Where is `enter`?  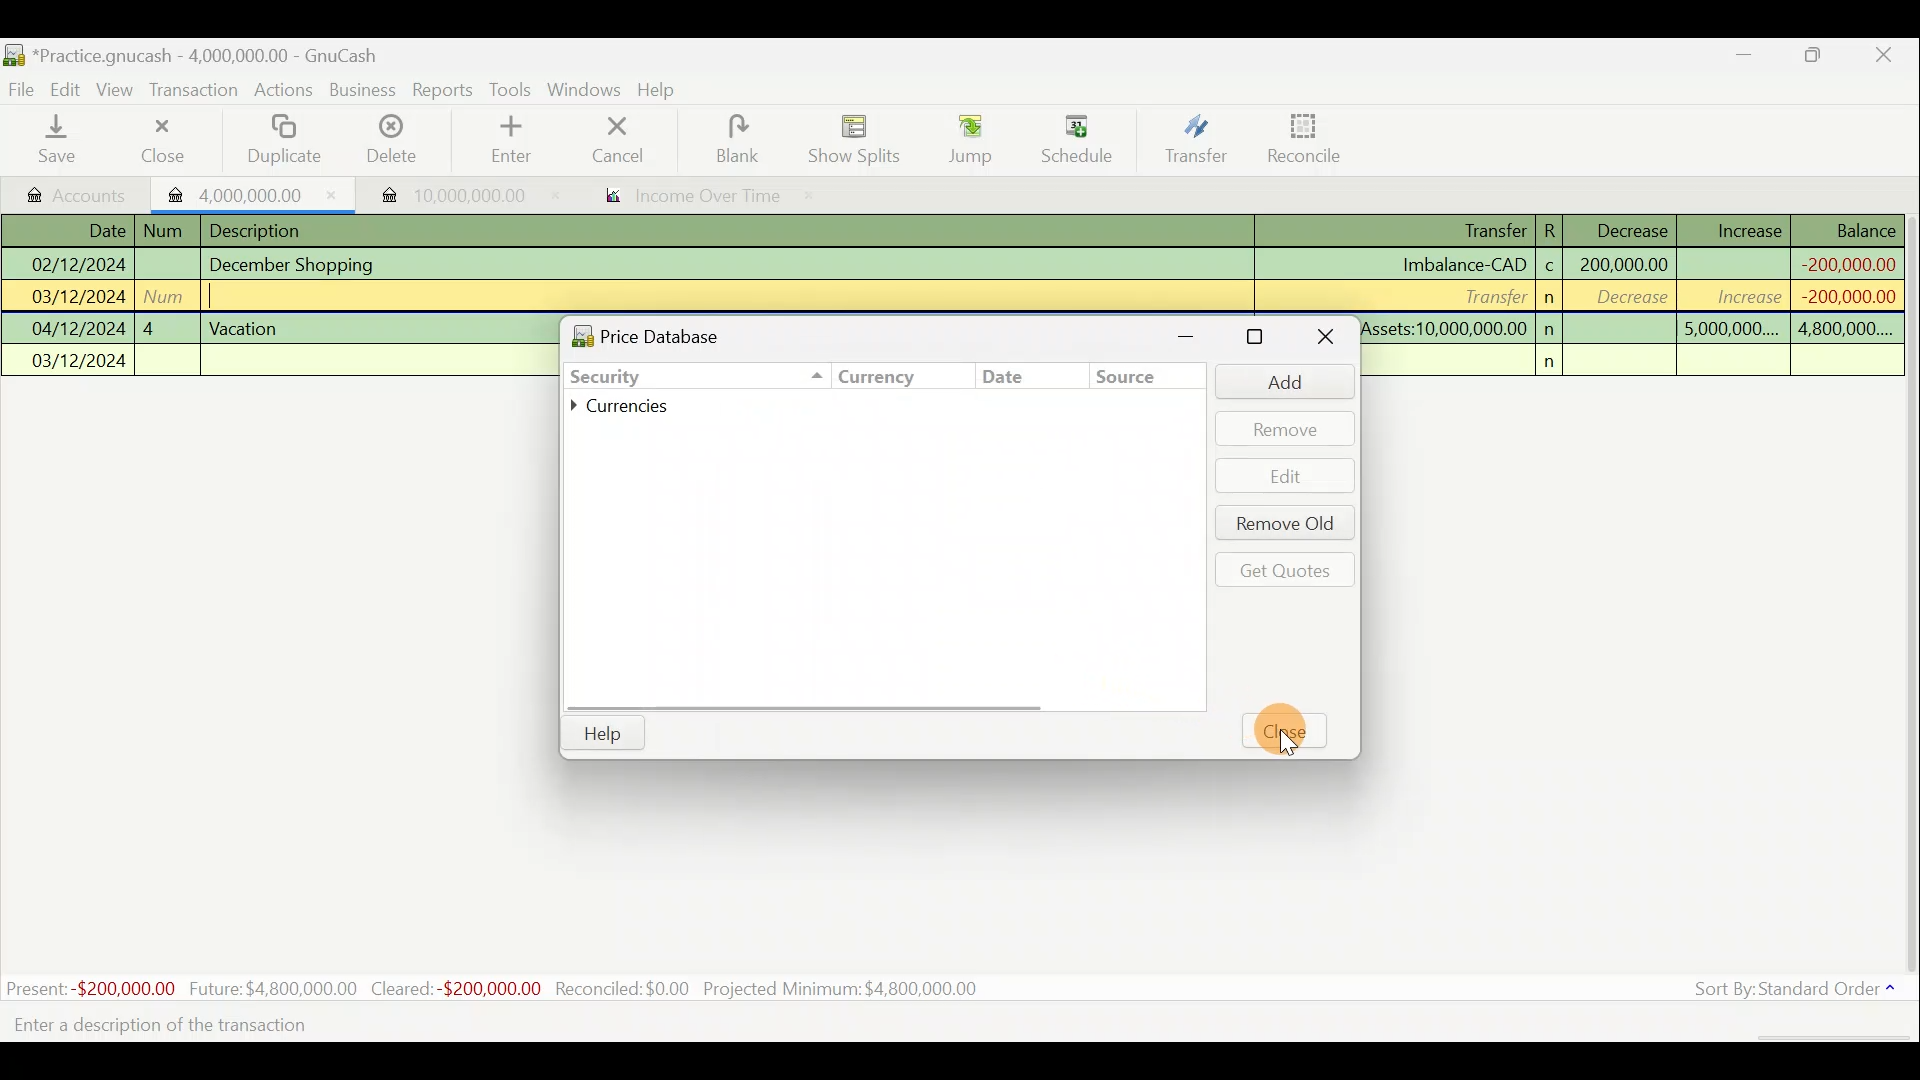
enter is located at coordinates (518, 141).